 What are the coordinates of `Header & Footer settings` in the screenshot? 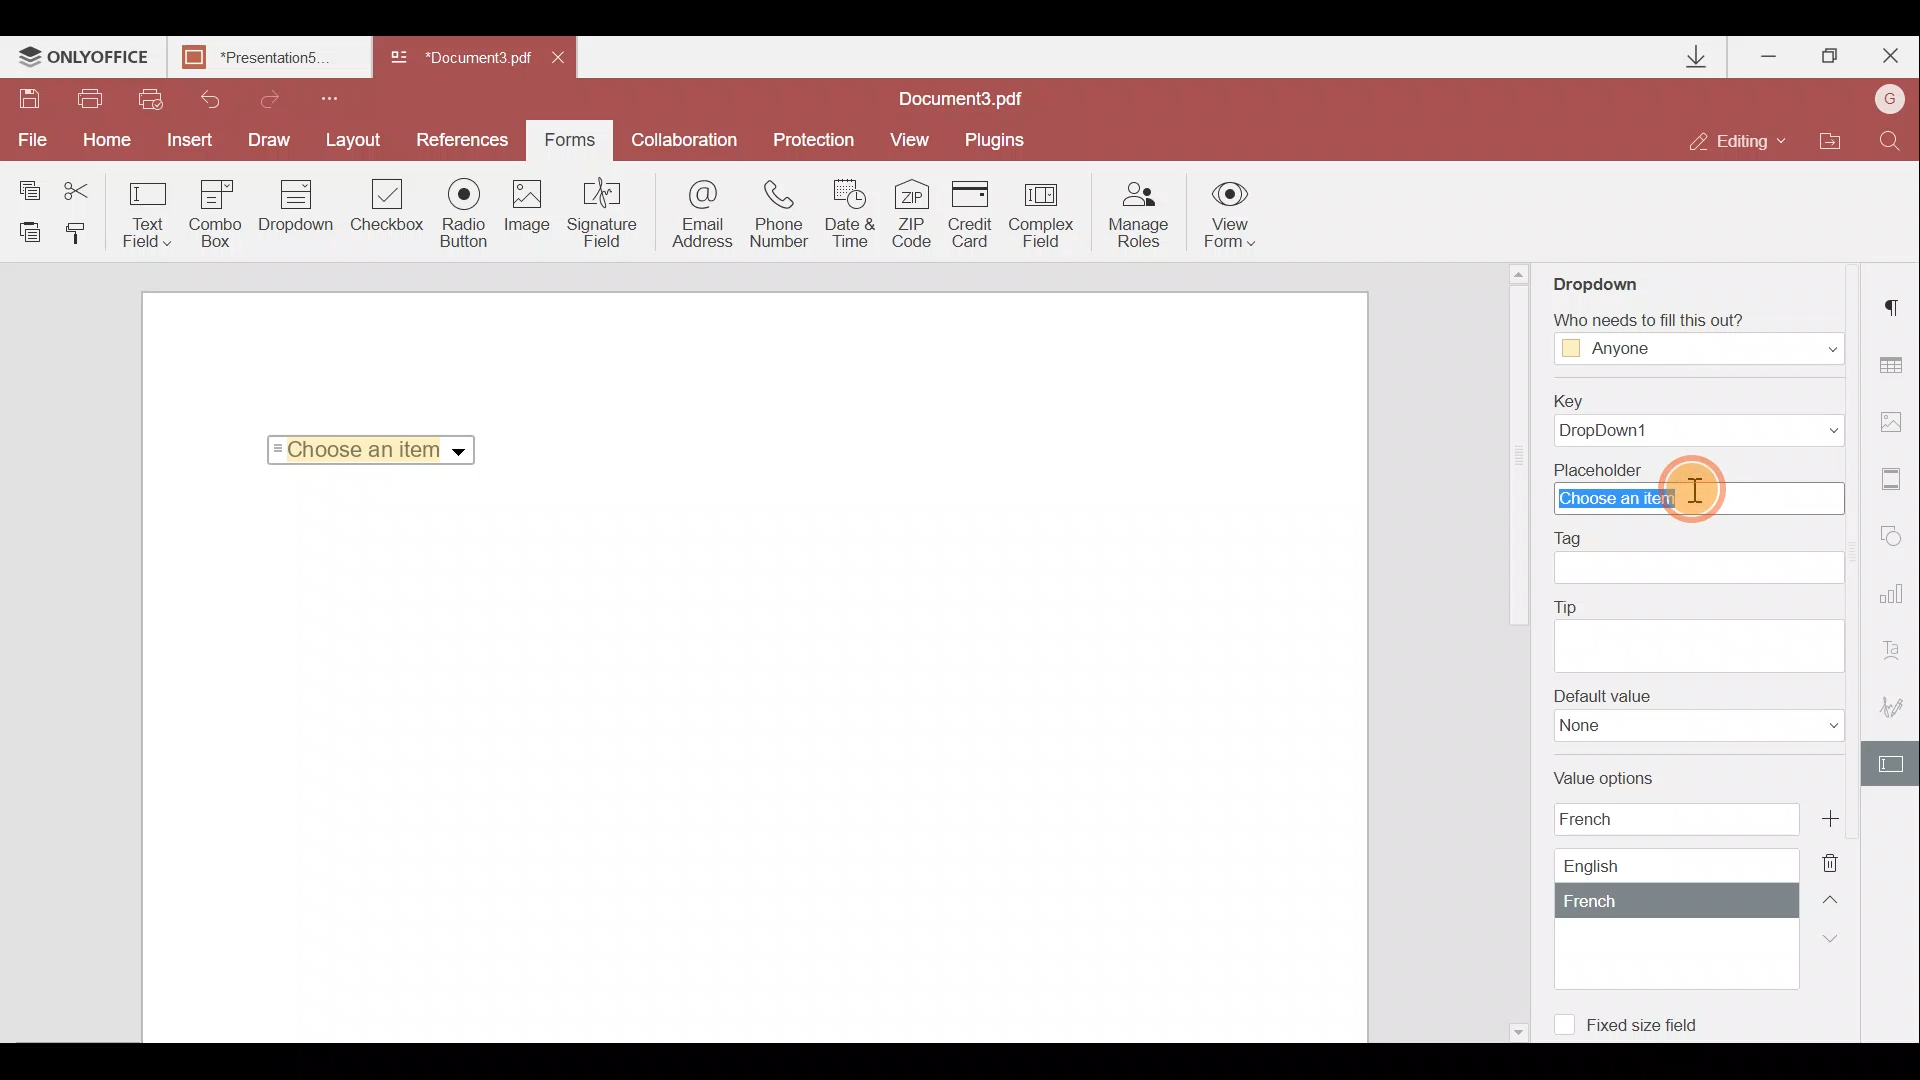 It's located at (1896, 483).